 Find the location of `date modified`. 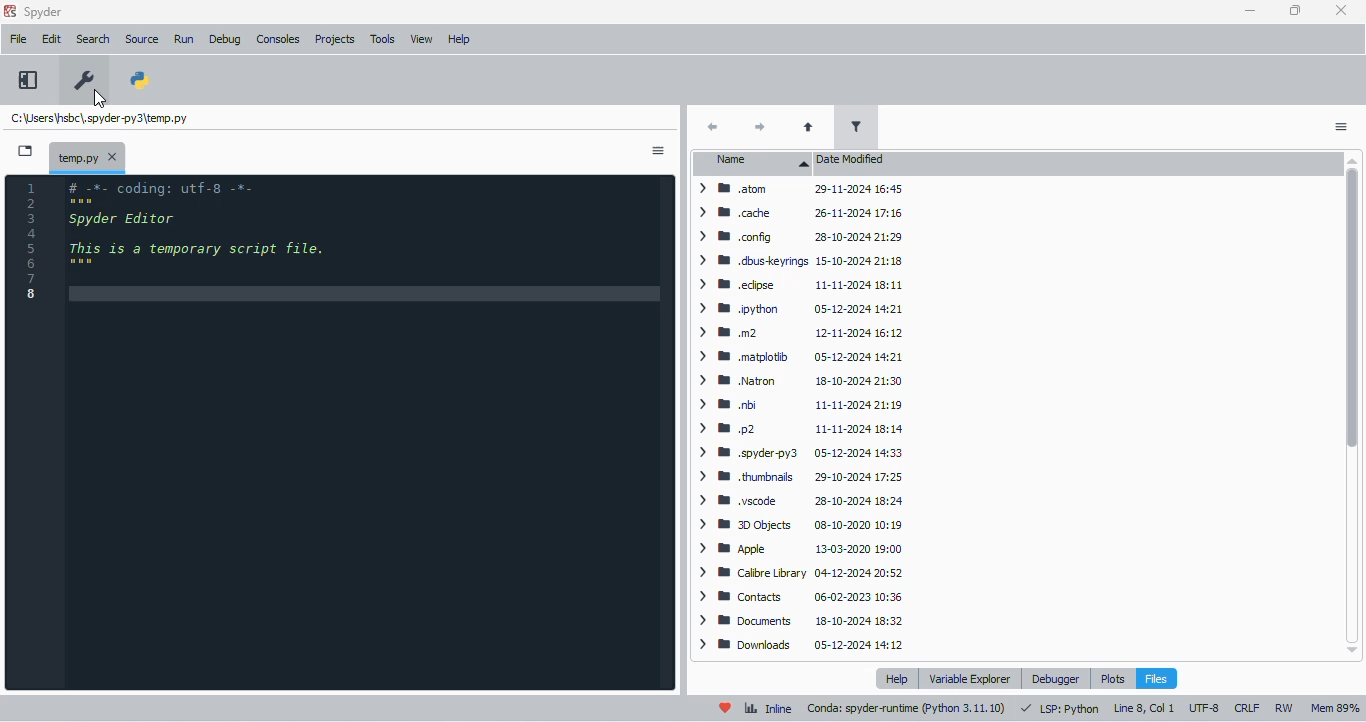

date modified is located at coordinates (849, 160).